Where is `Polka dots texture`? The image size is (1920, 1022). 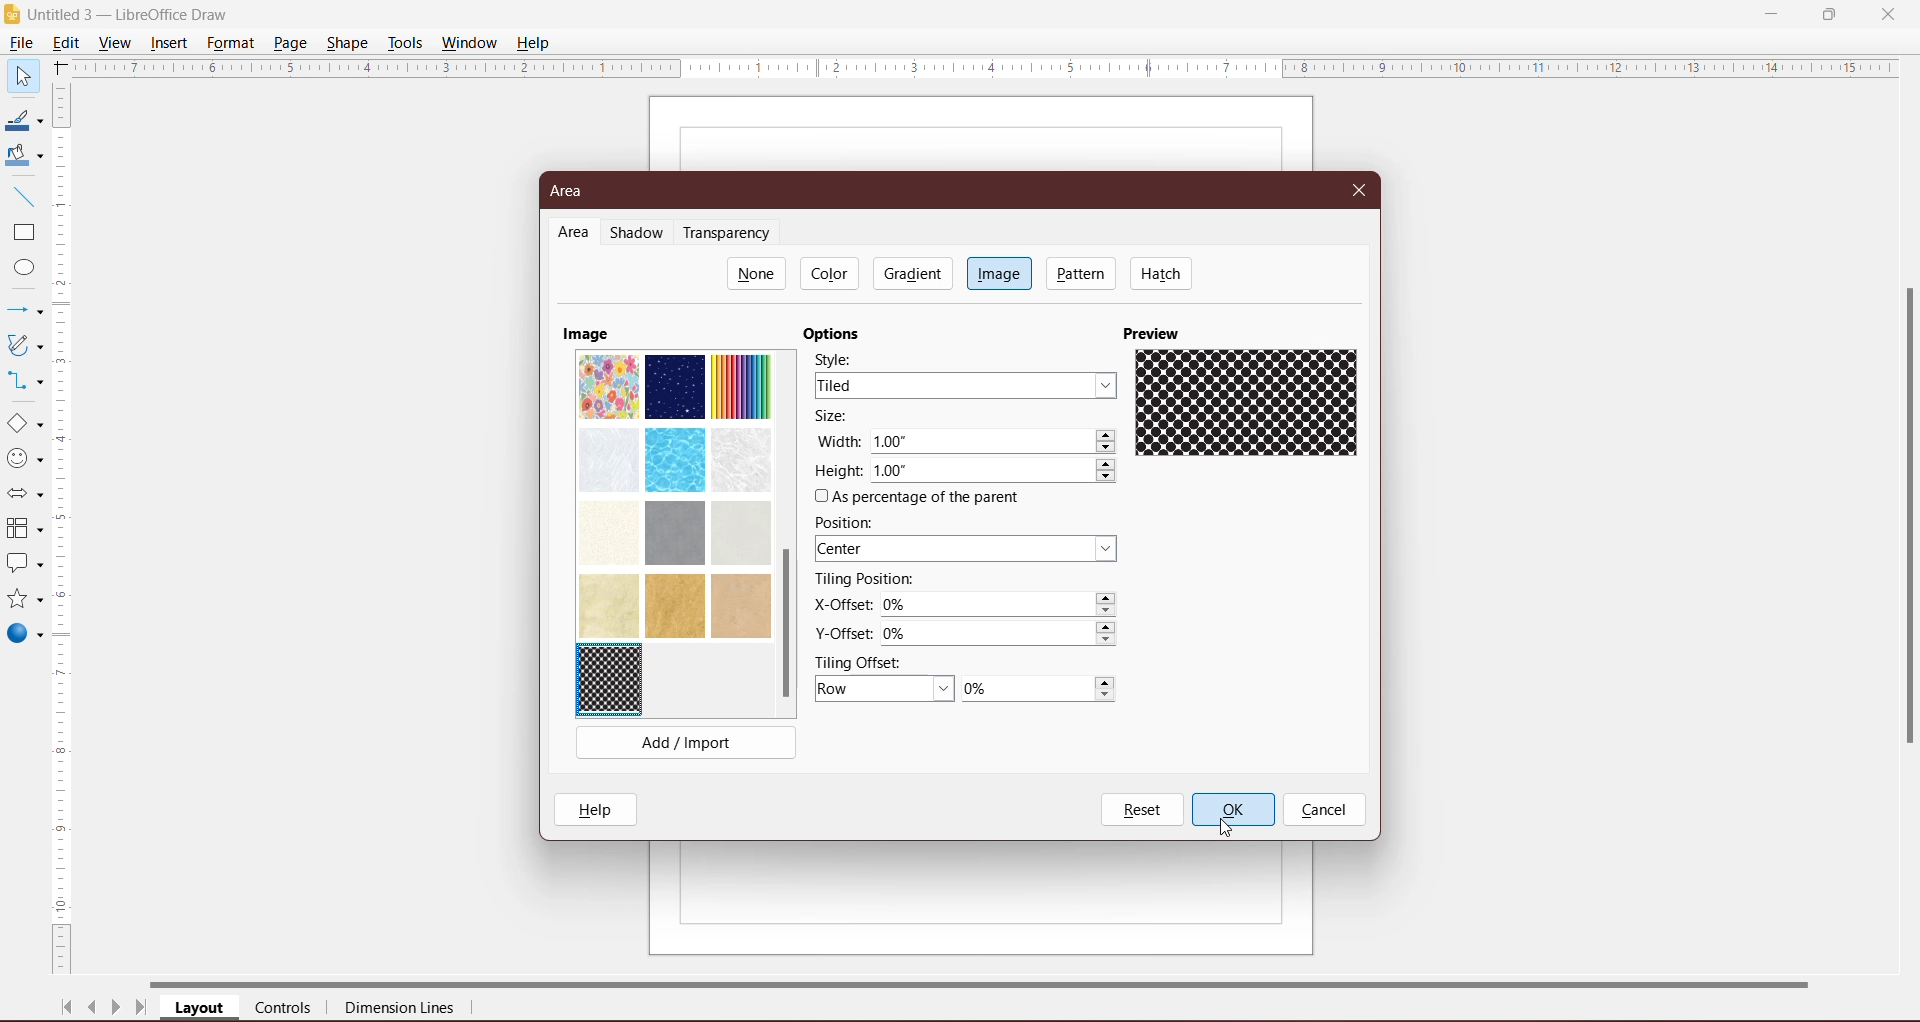 Polka dots texture is located at coordinates (613, 680).